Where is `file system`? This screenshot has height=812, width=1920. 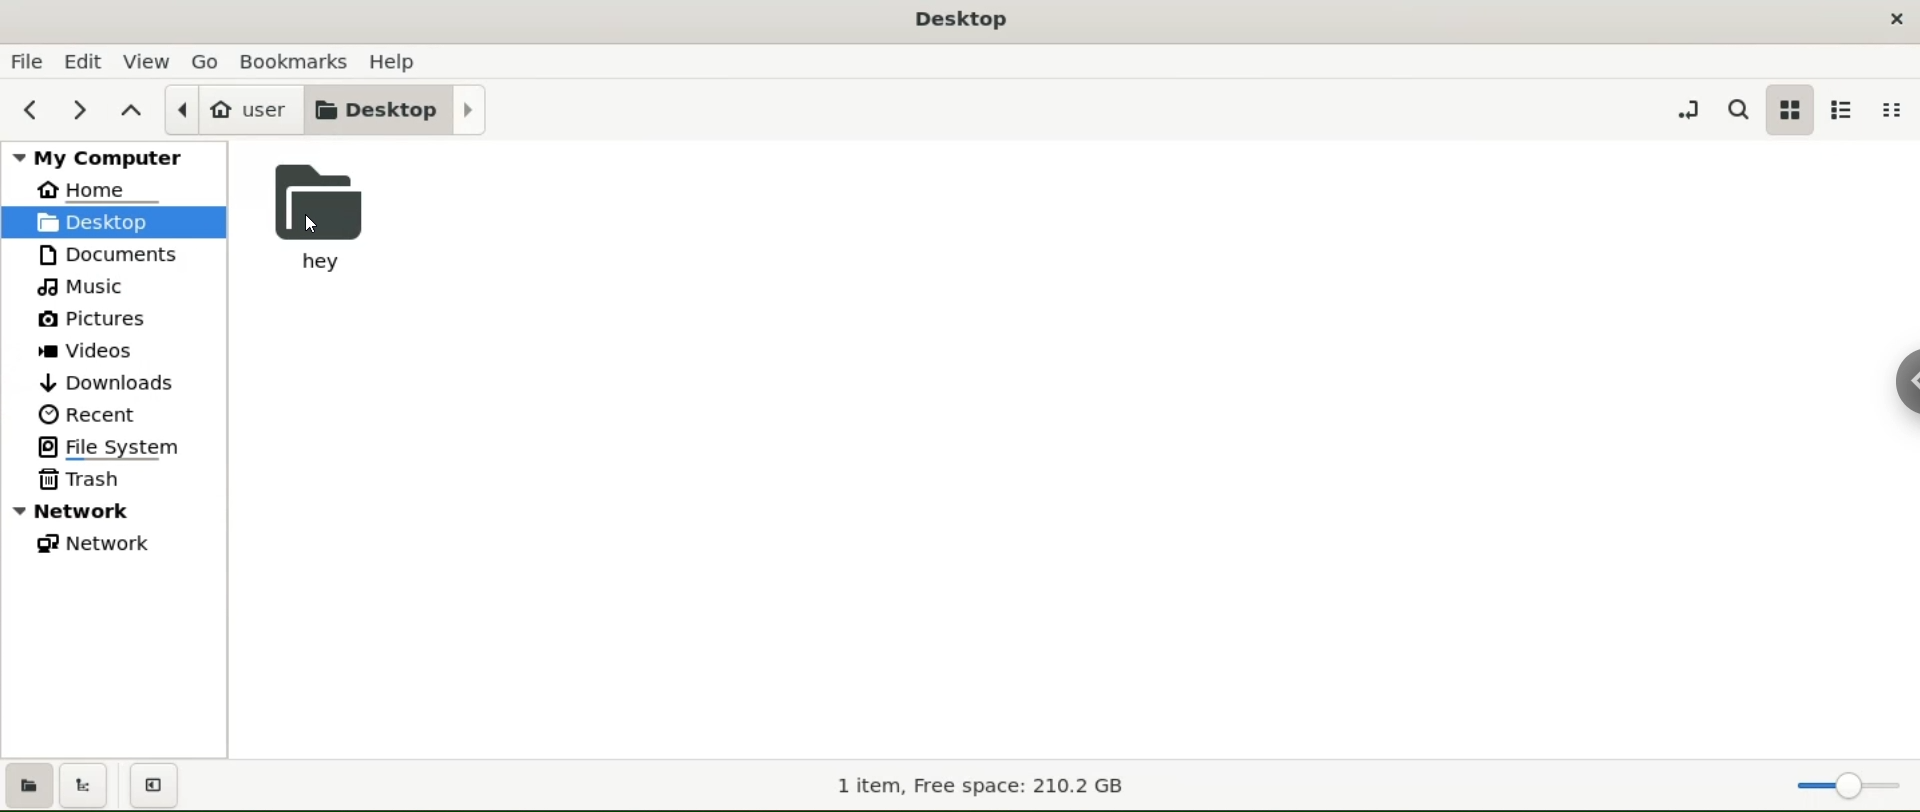 file system is located at coordinates (115, 448).